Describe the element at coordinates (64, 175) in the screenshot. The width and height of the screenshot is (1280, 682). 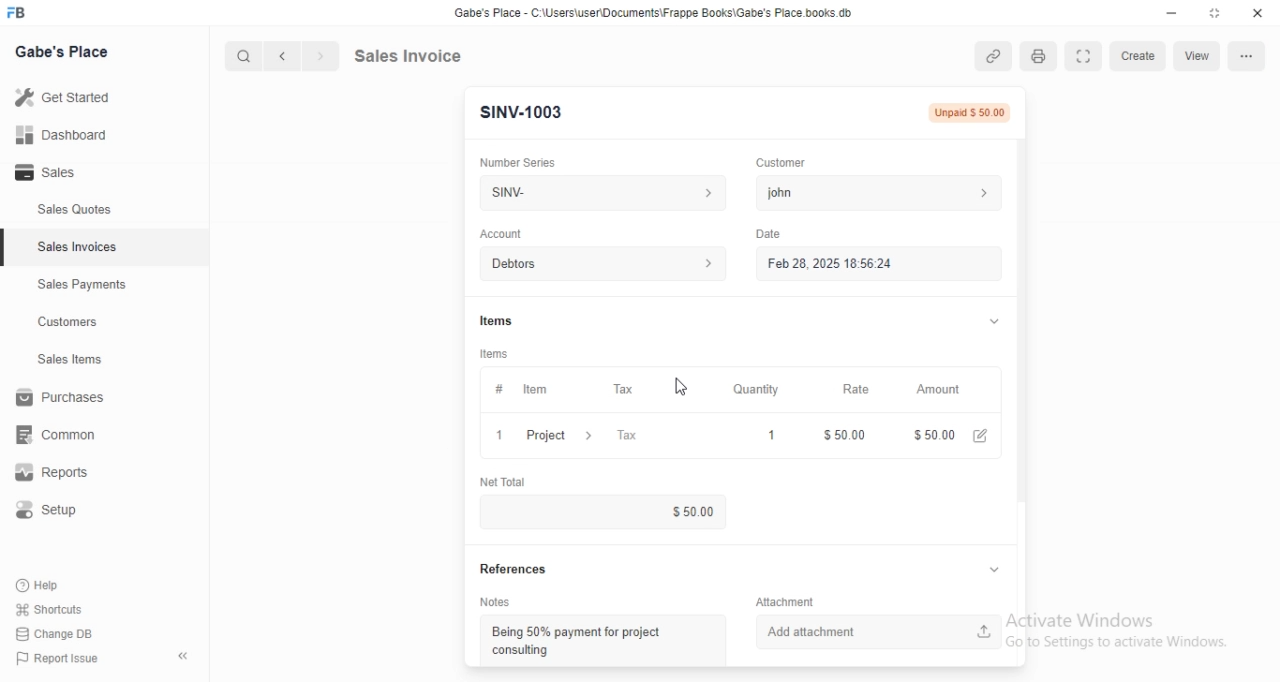
I see `- Sales` at that location.